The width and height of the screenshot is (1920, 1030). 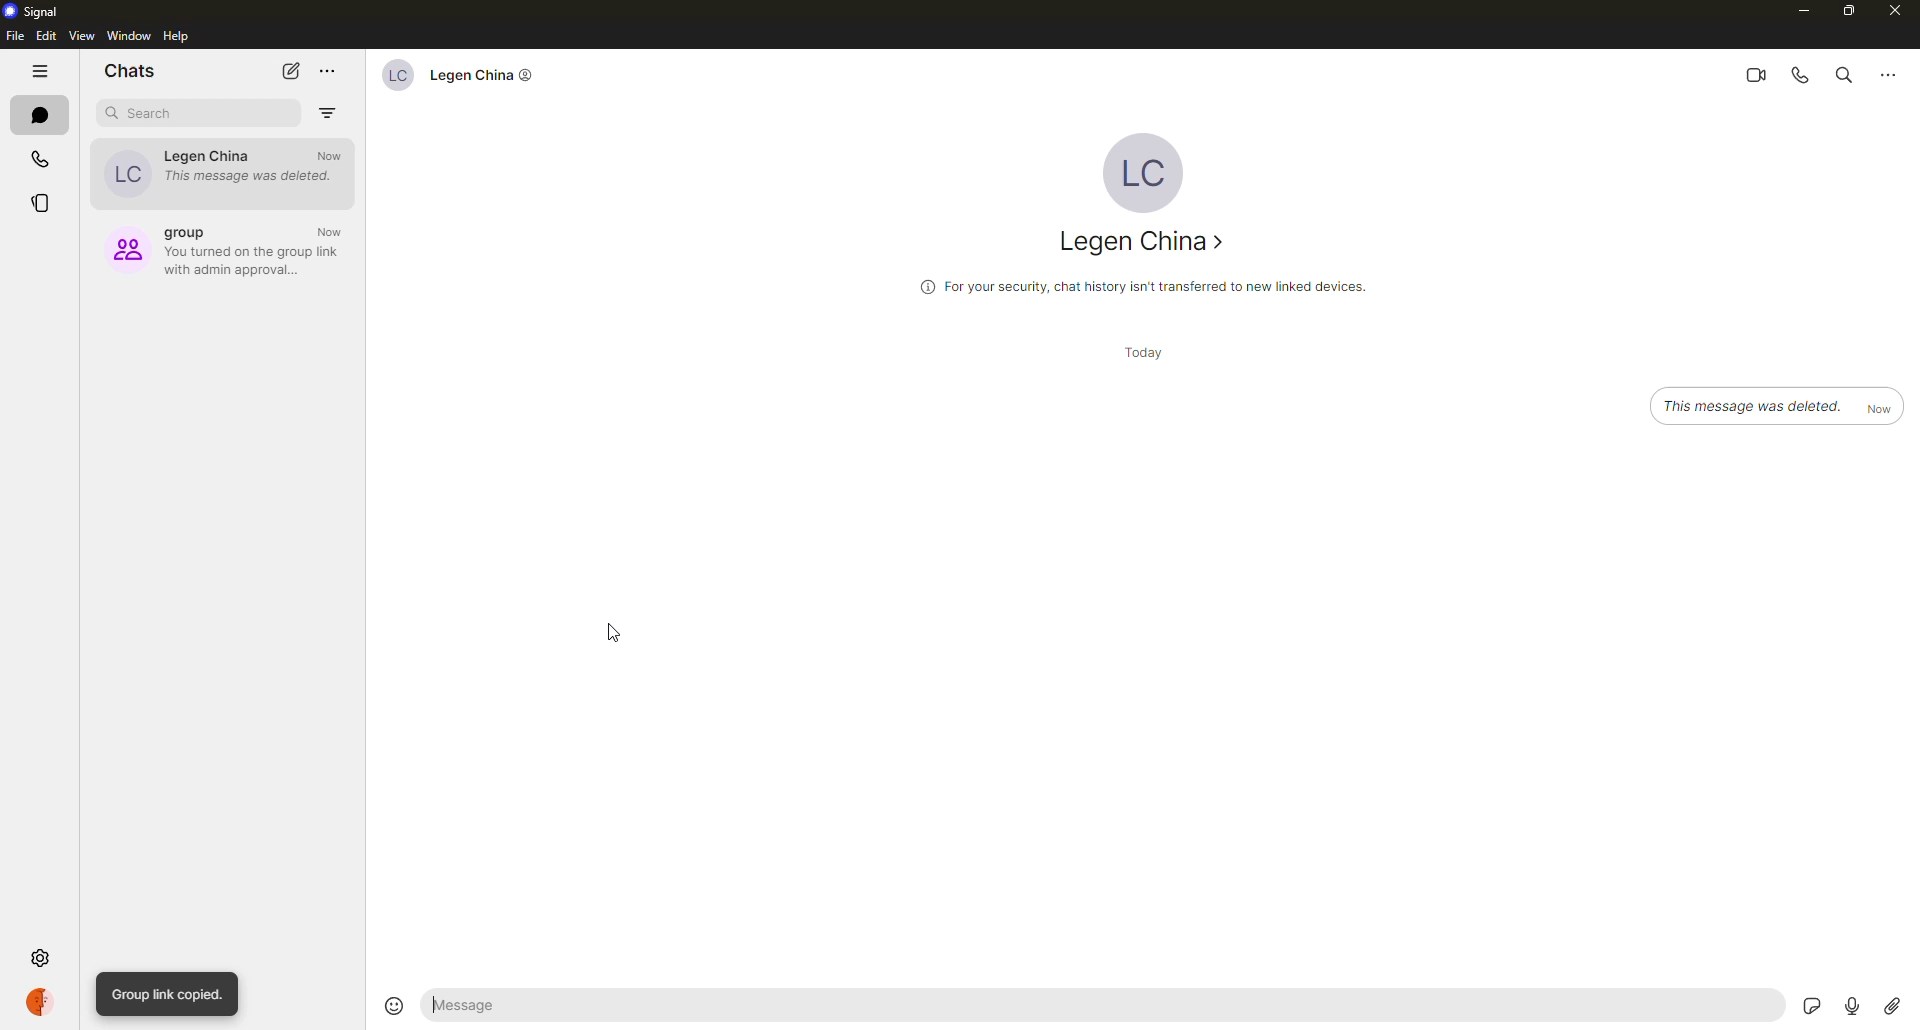 I want to click on search, so click(x=1840, y=77).